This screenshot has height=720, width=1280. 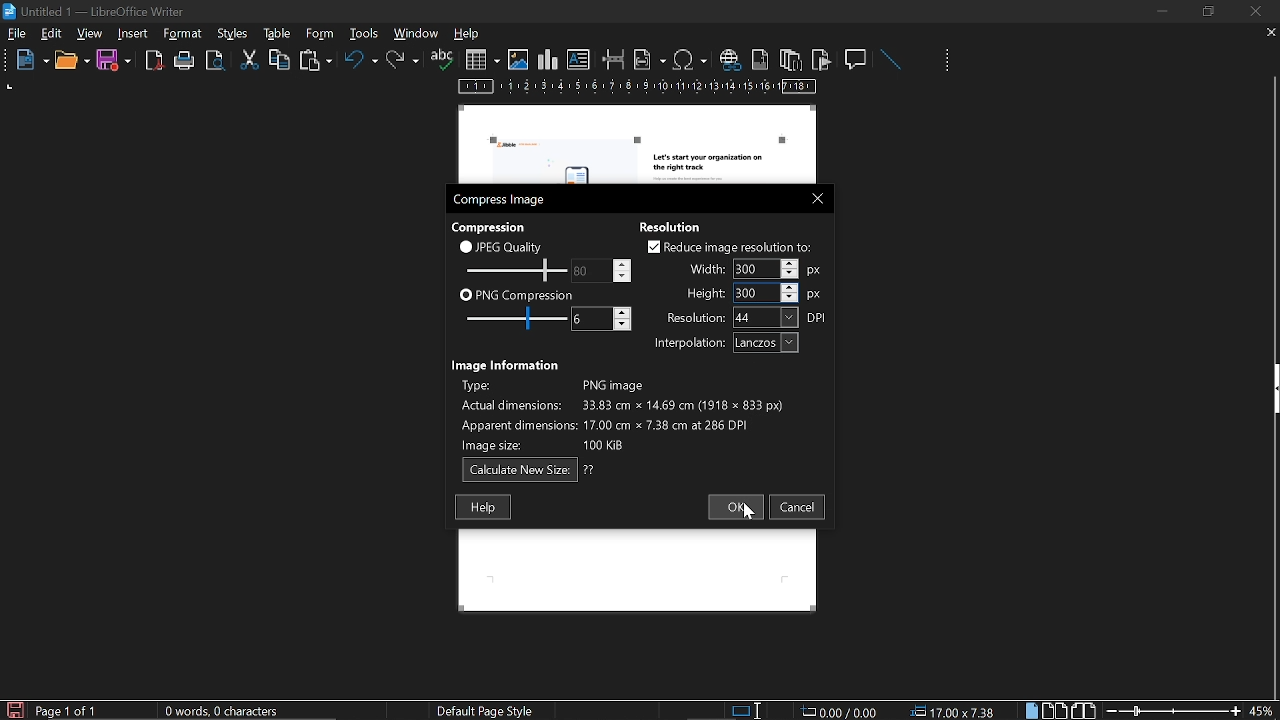 I want to click on insert hyperlink, so click(x=729, y=61).